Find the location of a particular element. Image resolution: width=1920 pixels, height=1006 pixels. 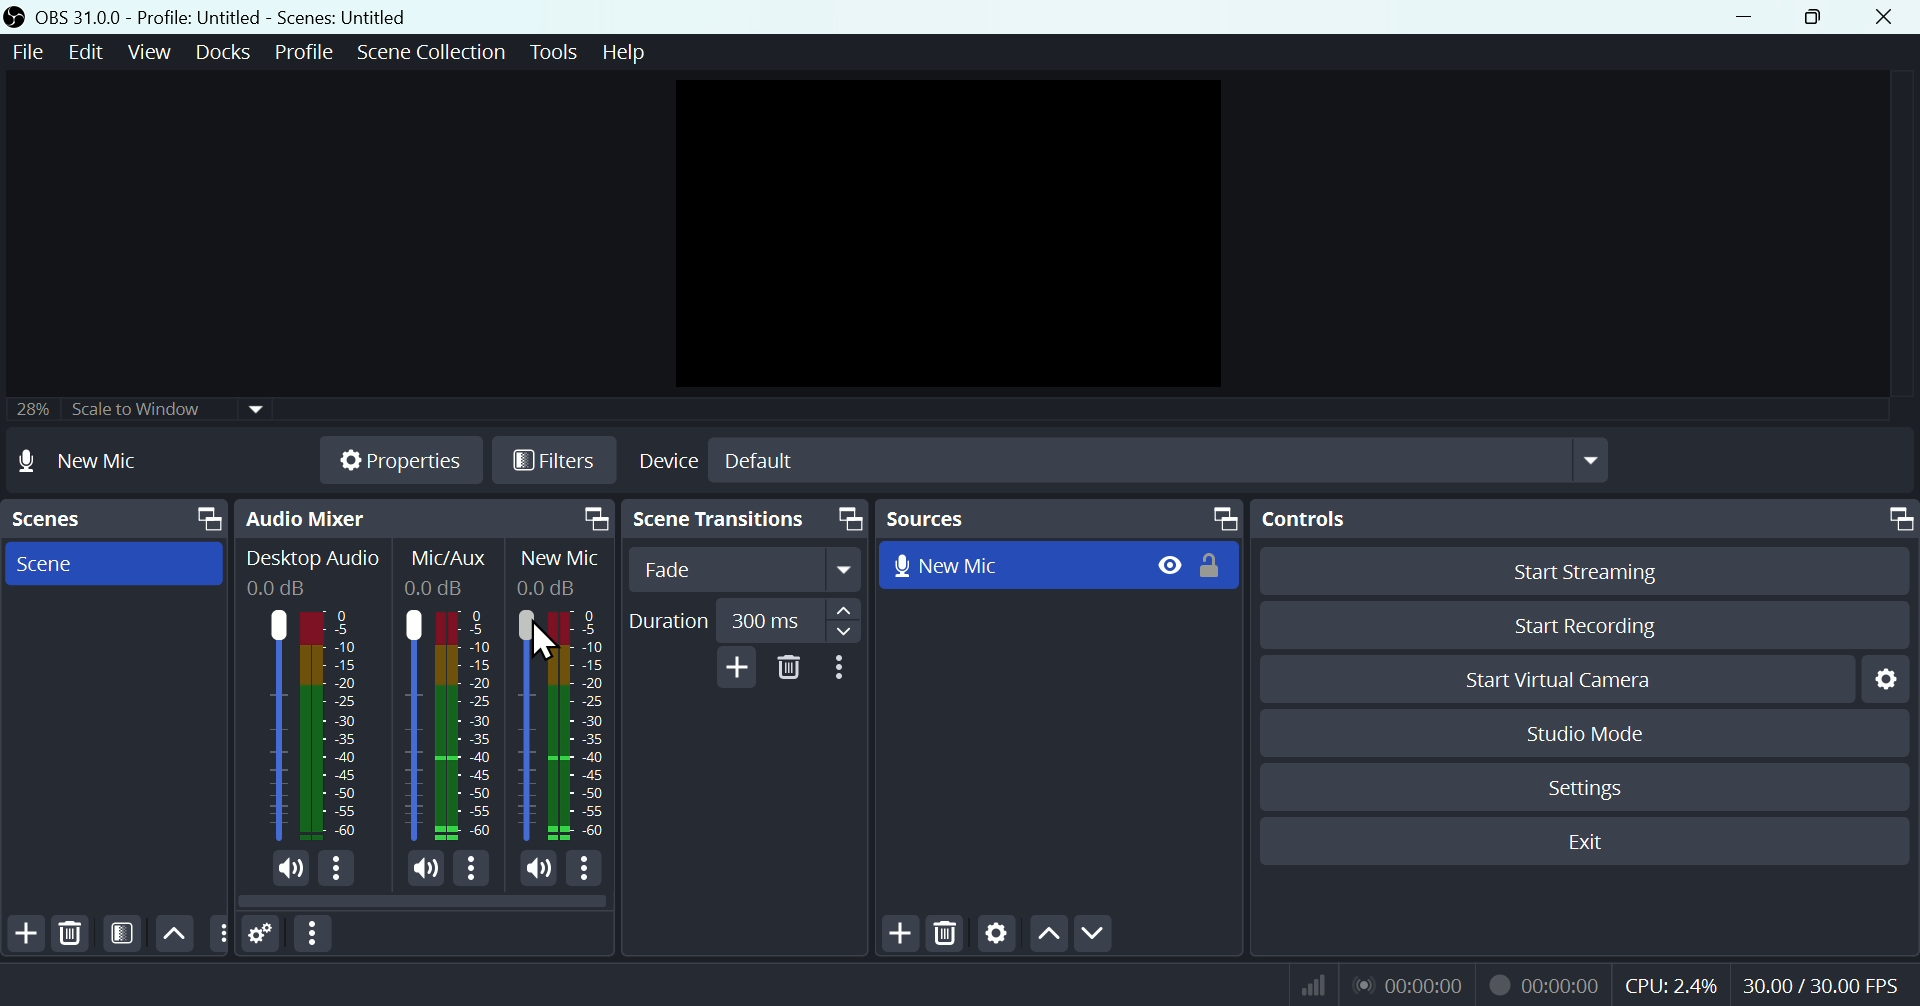

No source selected is located at coordinates (102, 460).